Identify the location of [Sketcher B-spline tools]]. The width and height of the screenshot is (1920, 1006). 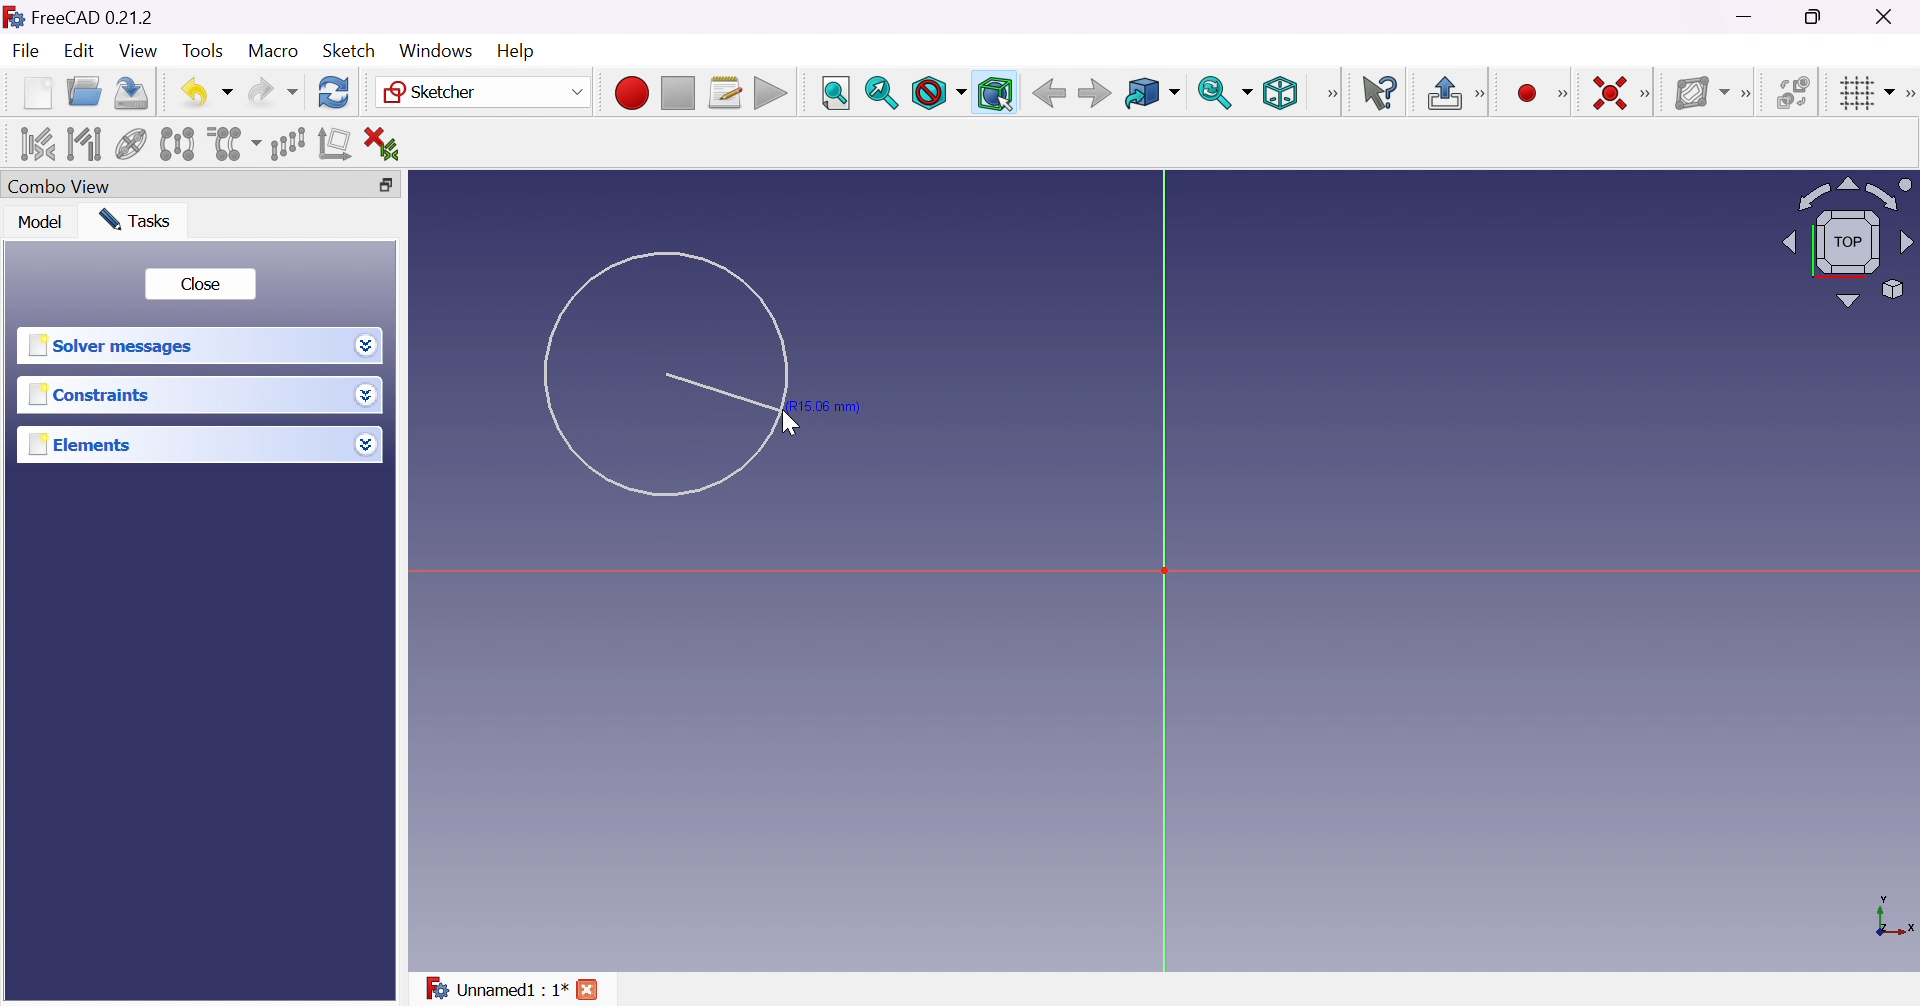
(1751, 94).